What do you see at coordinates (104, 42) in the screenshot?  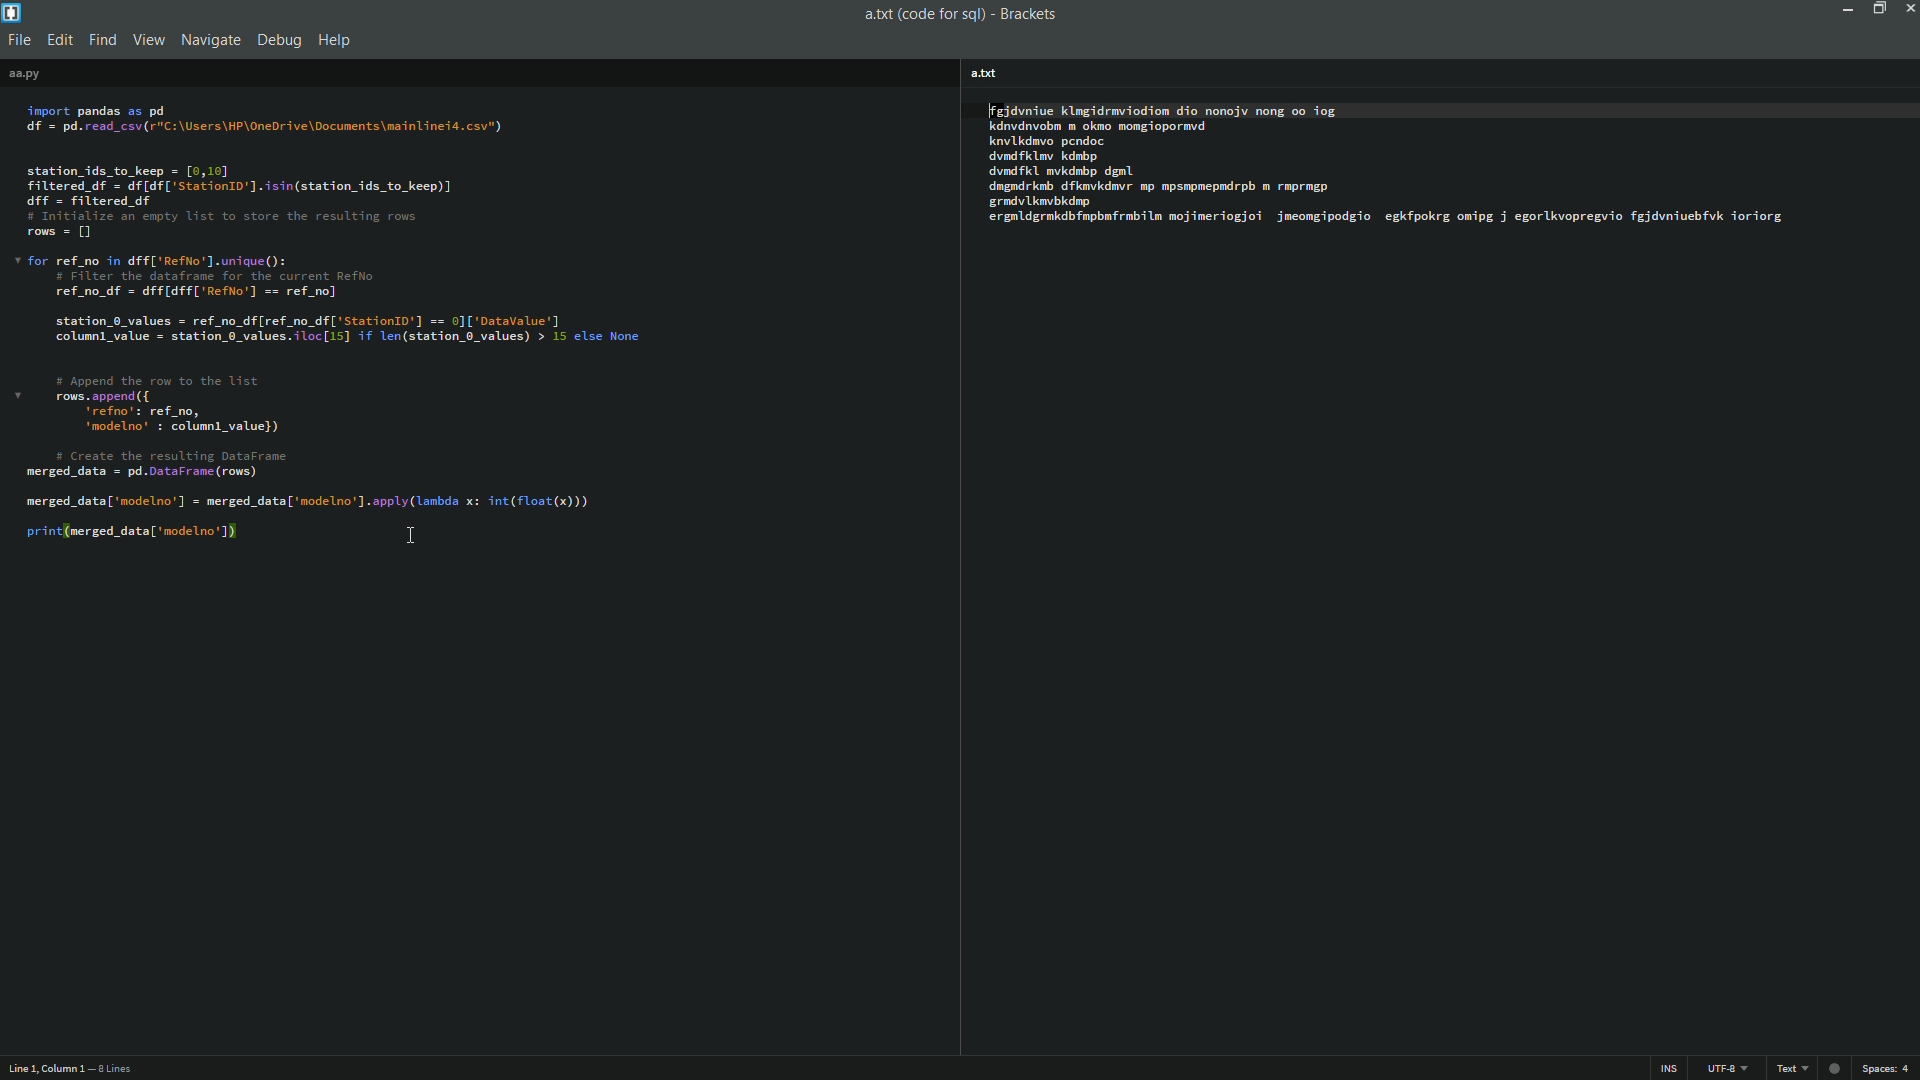 I see `find menu` at bounding box center [104, 42].